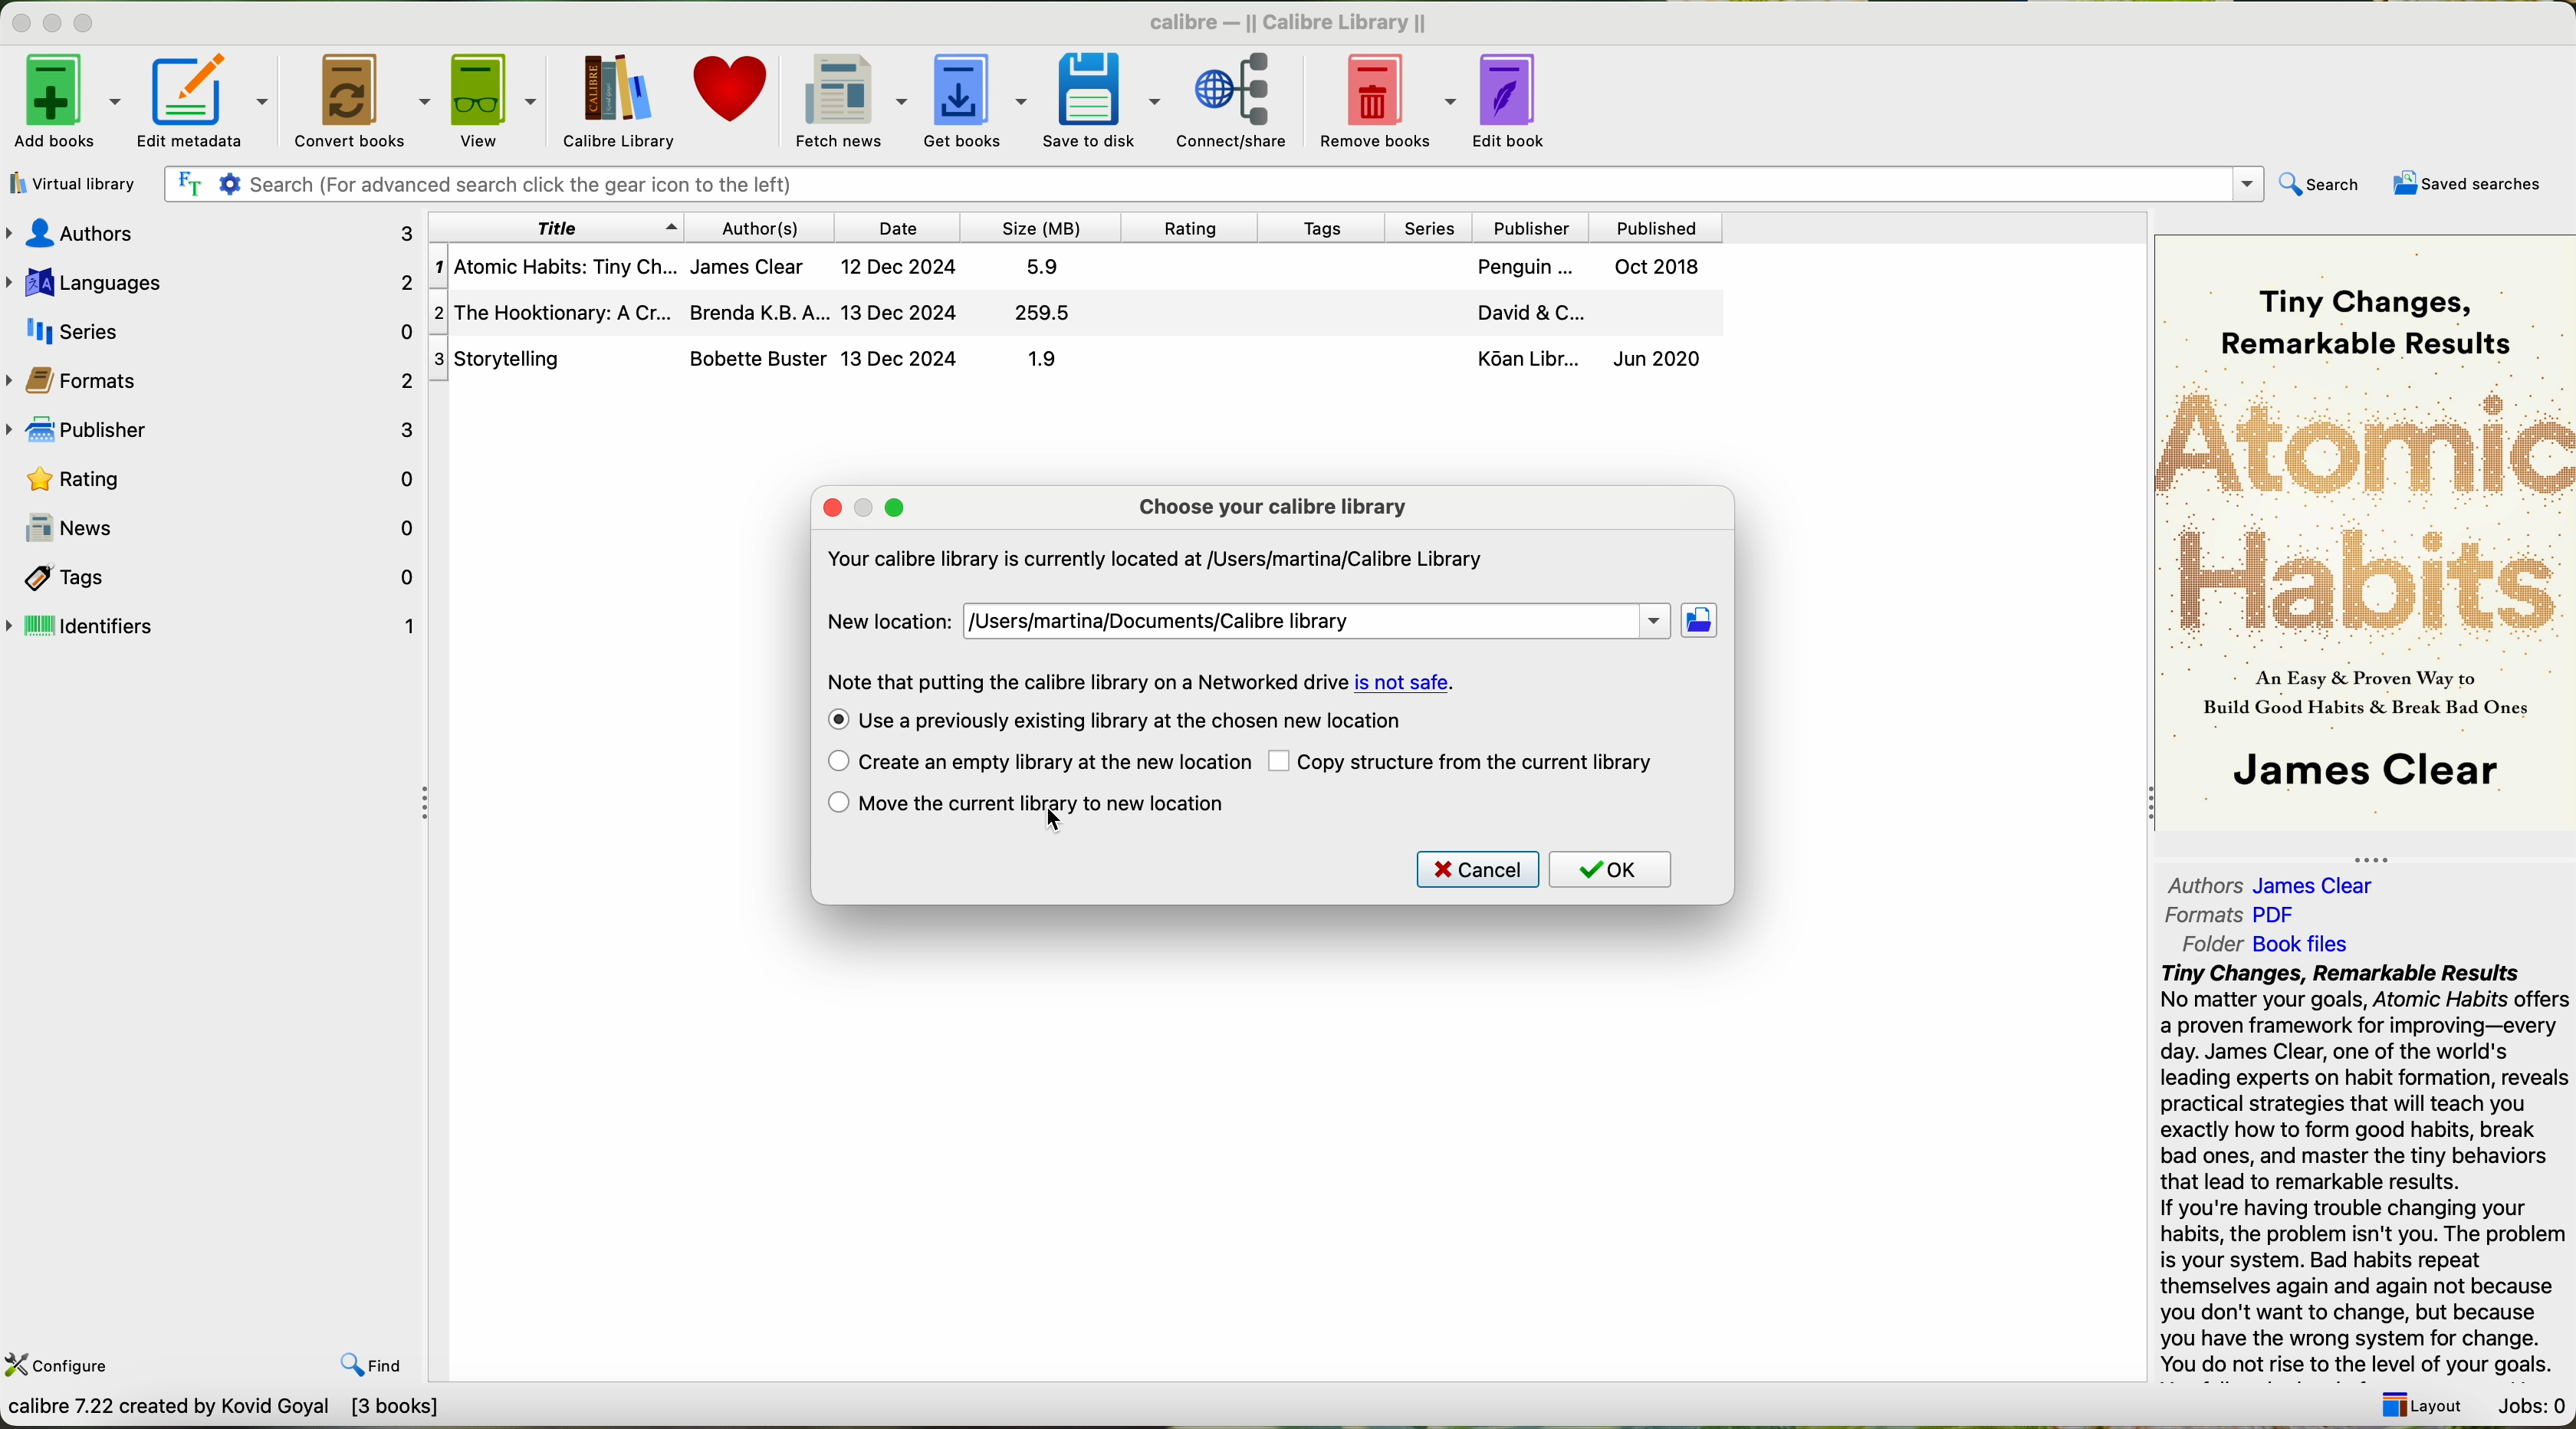 The width and height of the screenshot is (2576, 1429). I want to click on published, so click(1654, 225).